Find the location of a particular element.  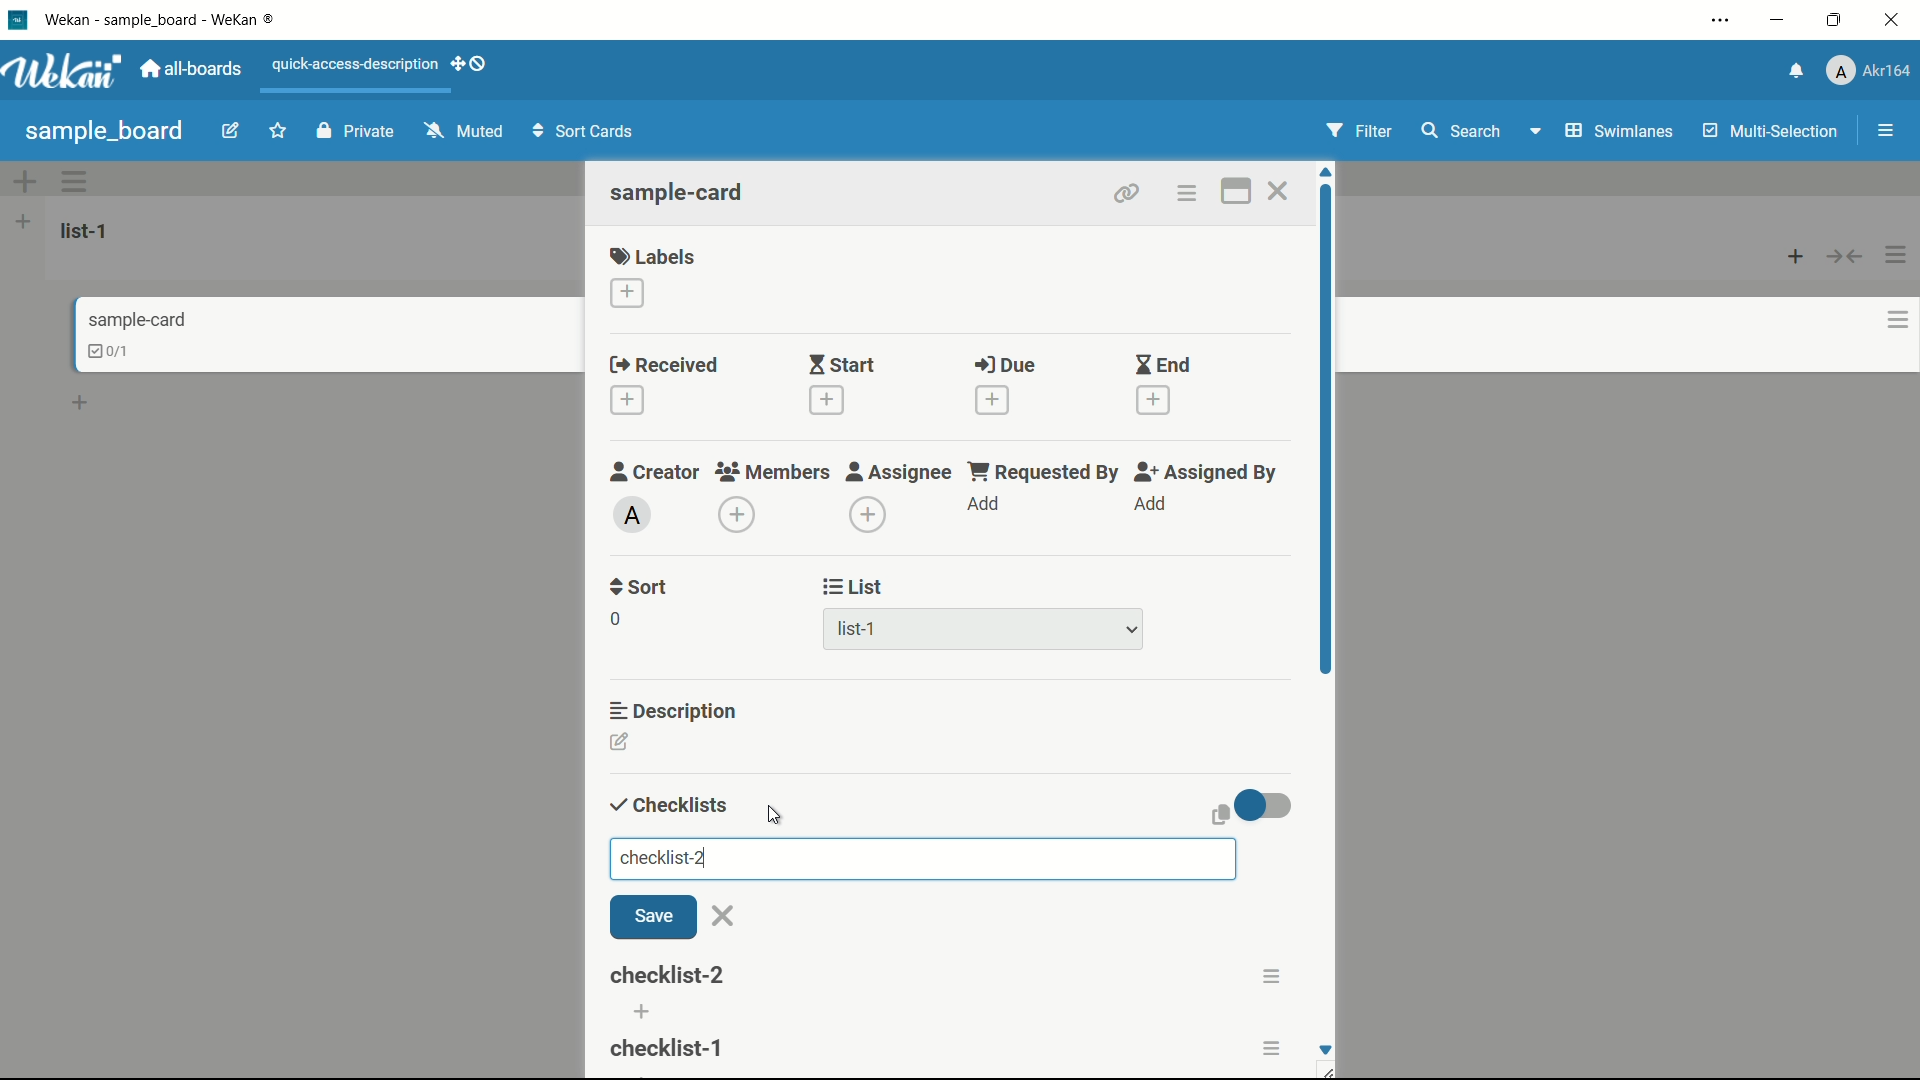

edit is located at coordinates (231, 133).